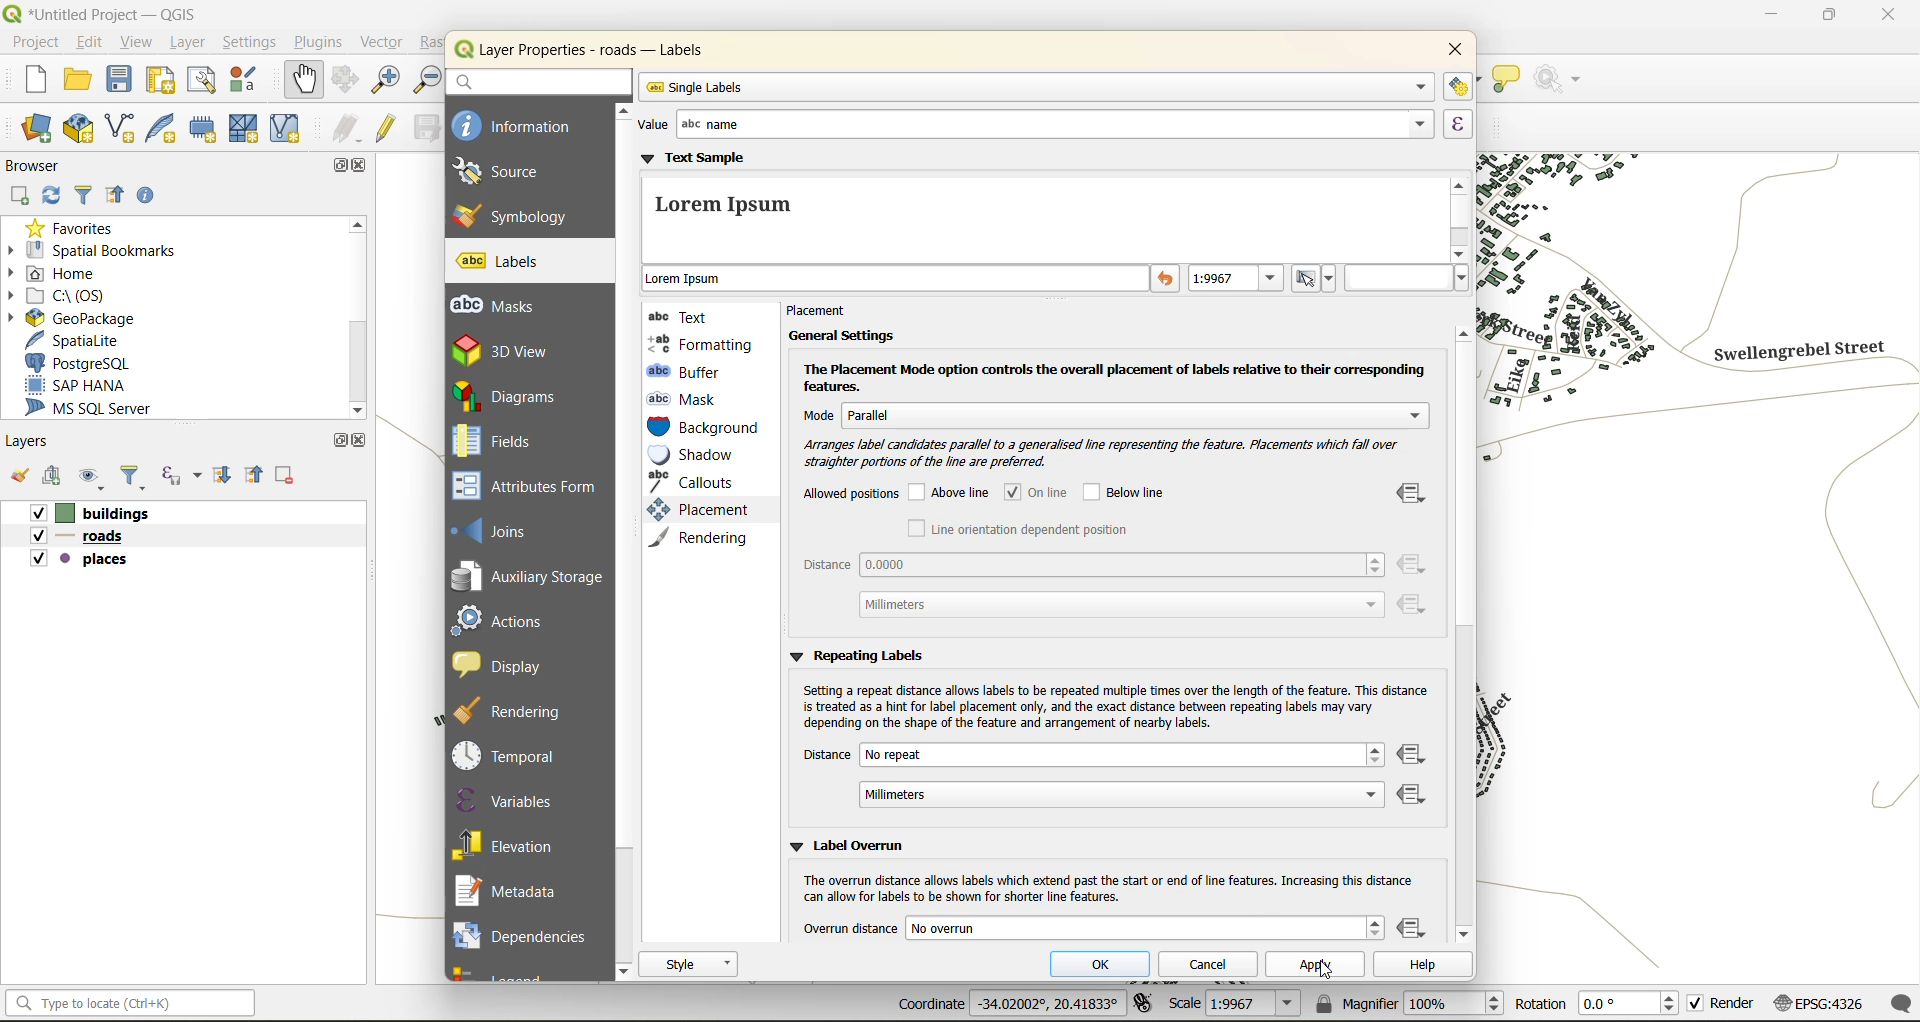 The image size is (1920, 1022). Describe the element at coordinates (88, 360) in the screenshot. I see `postgresql` at that location.